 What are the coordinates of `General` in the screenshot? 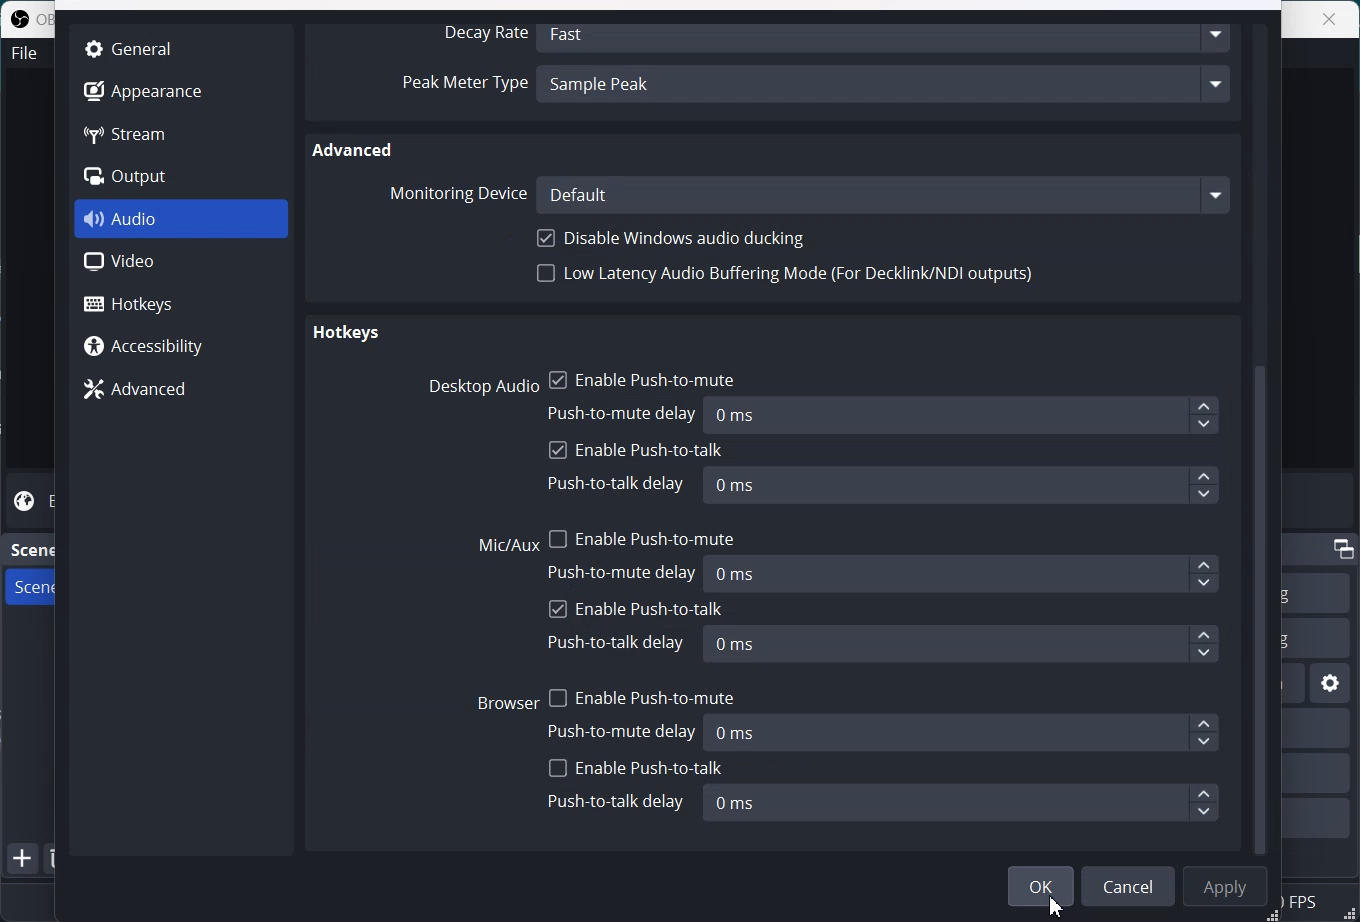 It's located at (138, 48).